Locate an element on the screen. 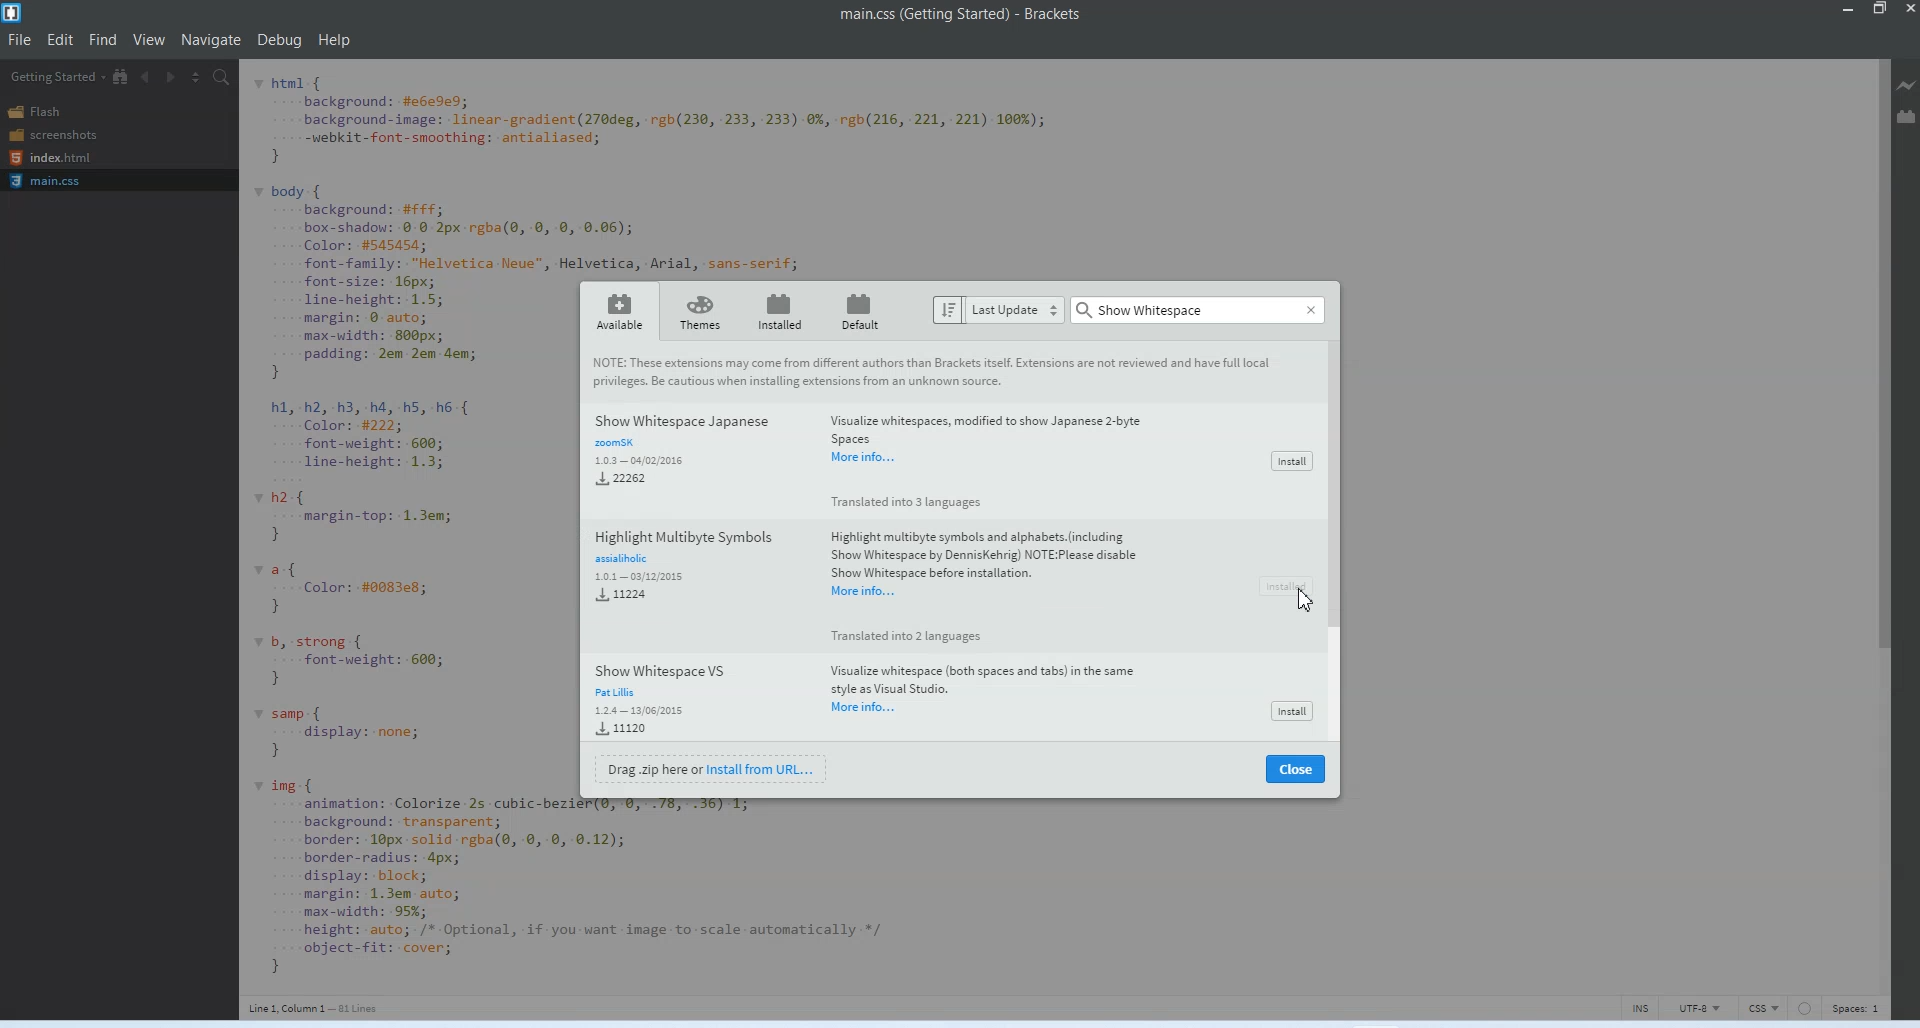 Image resolution: width=1920 pixels, height=1028 pixels. Translated into 3 languages is located at coordinates (925, 503).